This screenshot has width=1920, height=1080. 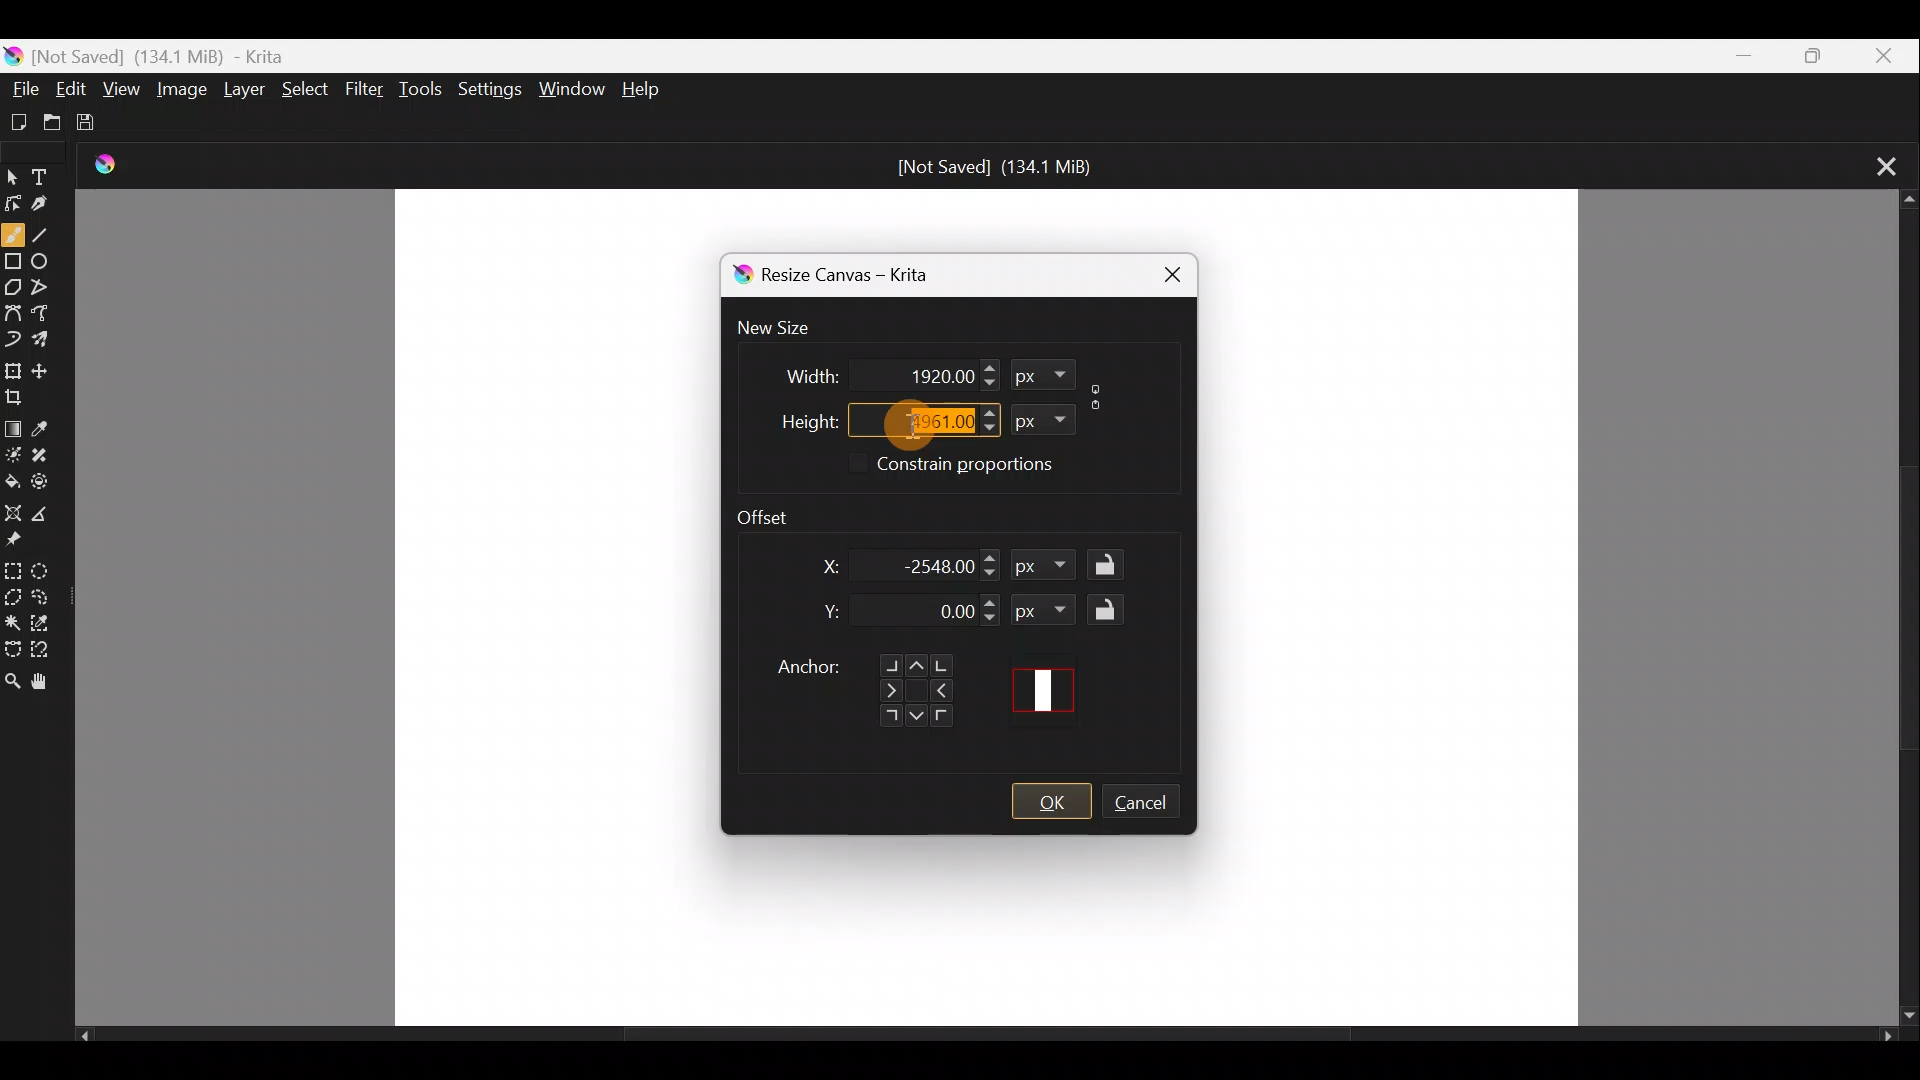 I want to click on Height, so click(x=793, y=417).